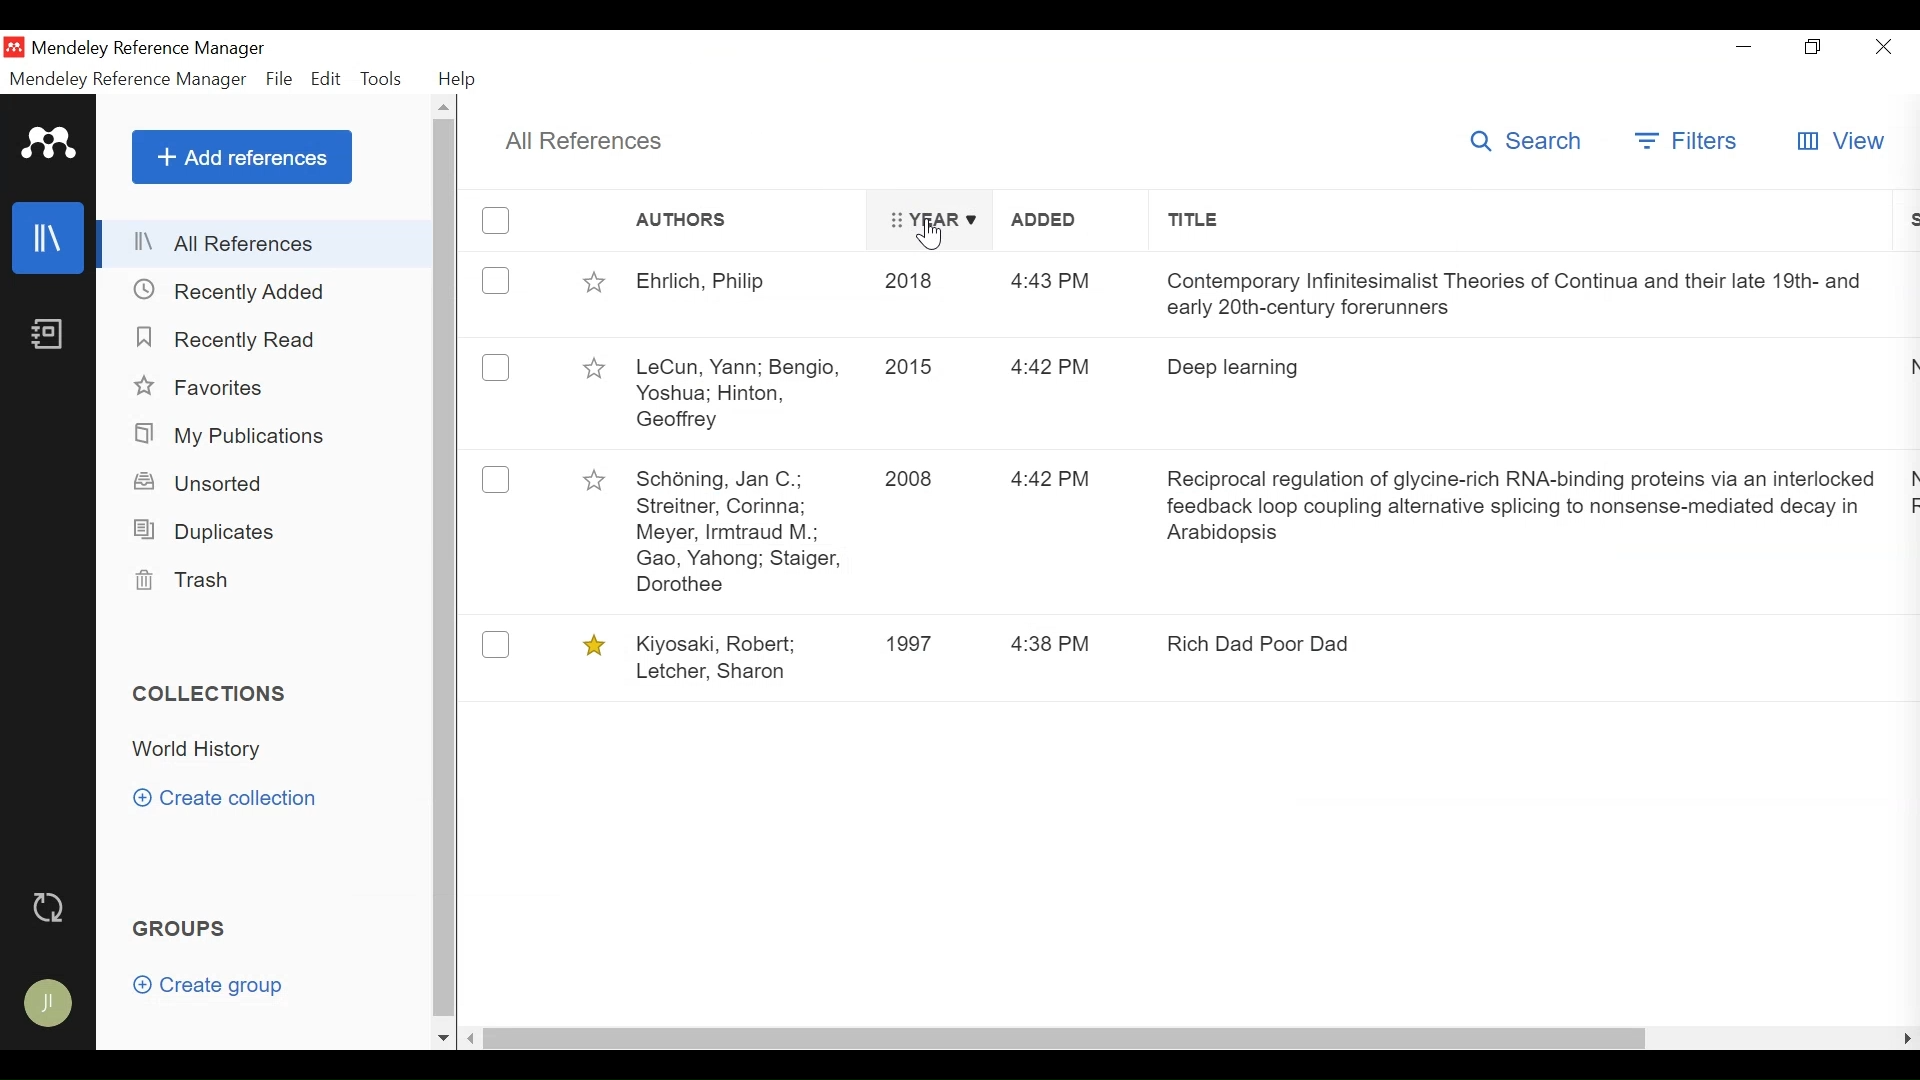 The height and width of the screenshot is (1080, 1920). I want to click on Edit, so click(323, 79).